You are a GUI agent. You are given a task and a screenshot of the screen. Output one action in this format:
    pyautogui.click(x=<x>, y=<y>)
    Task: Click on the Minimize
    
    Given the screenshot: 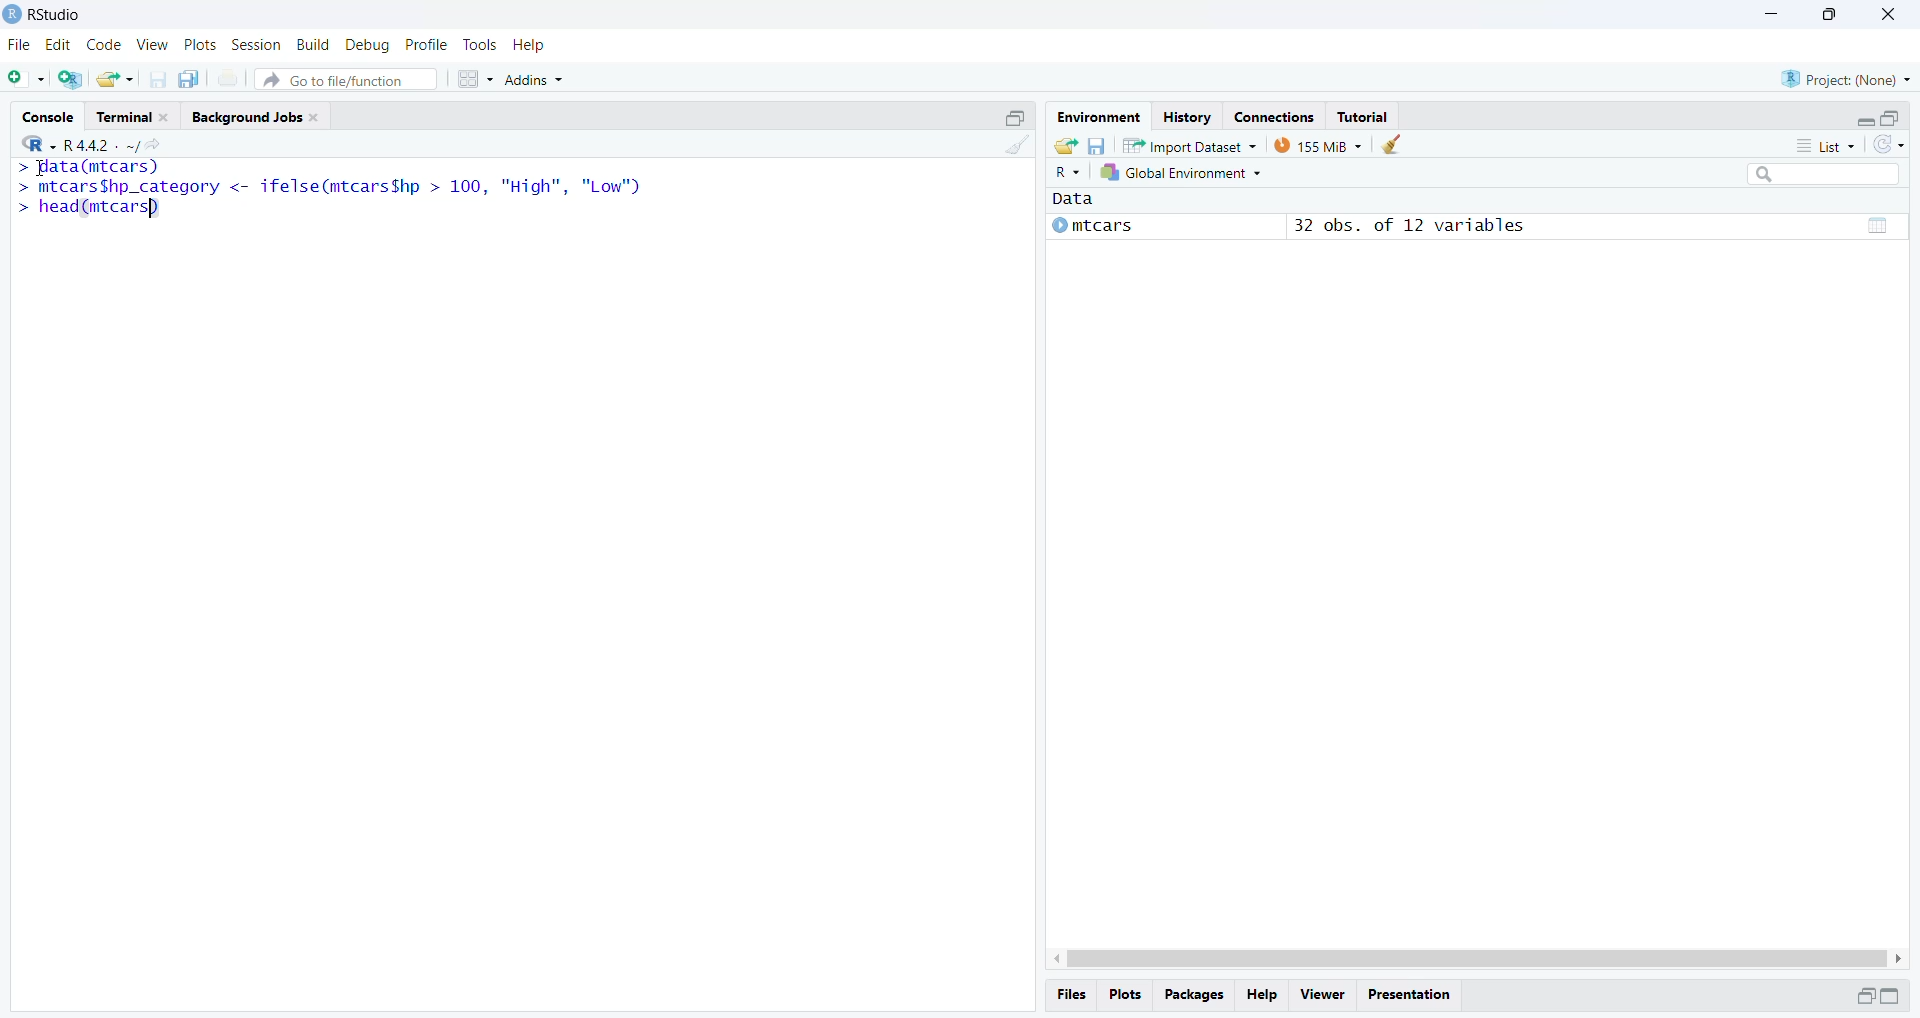 What is the action you would take?
    pyautogui.click(x=1861, y=996)
    